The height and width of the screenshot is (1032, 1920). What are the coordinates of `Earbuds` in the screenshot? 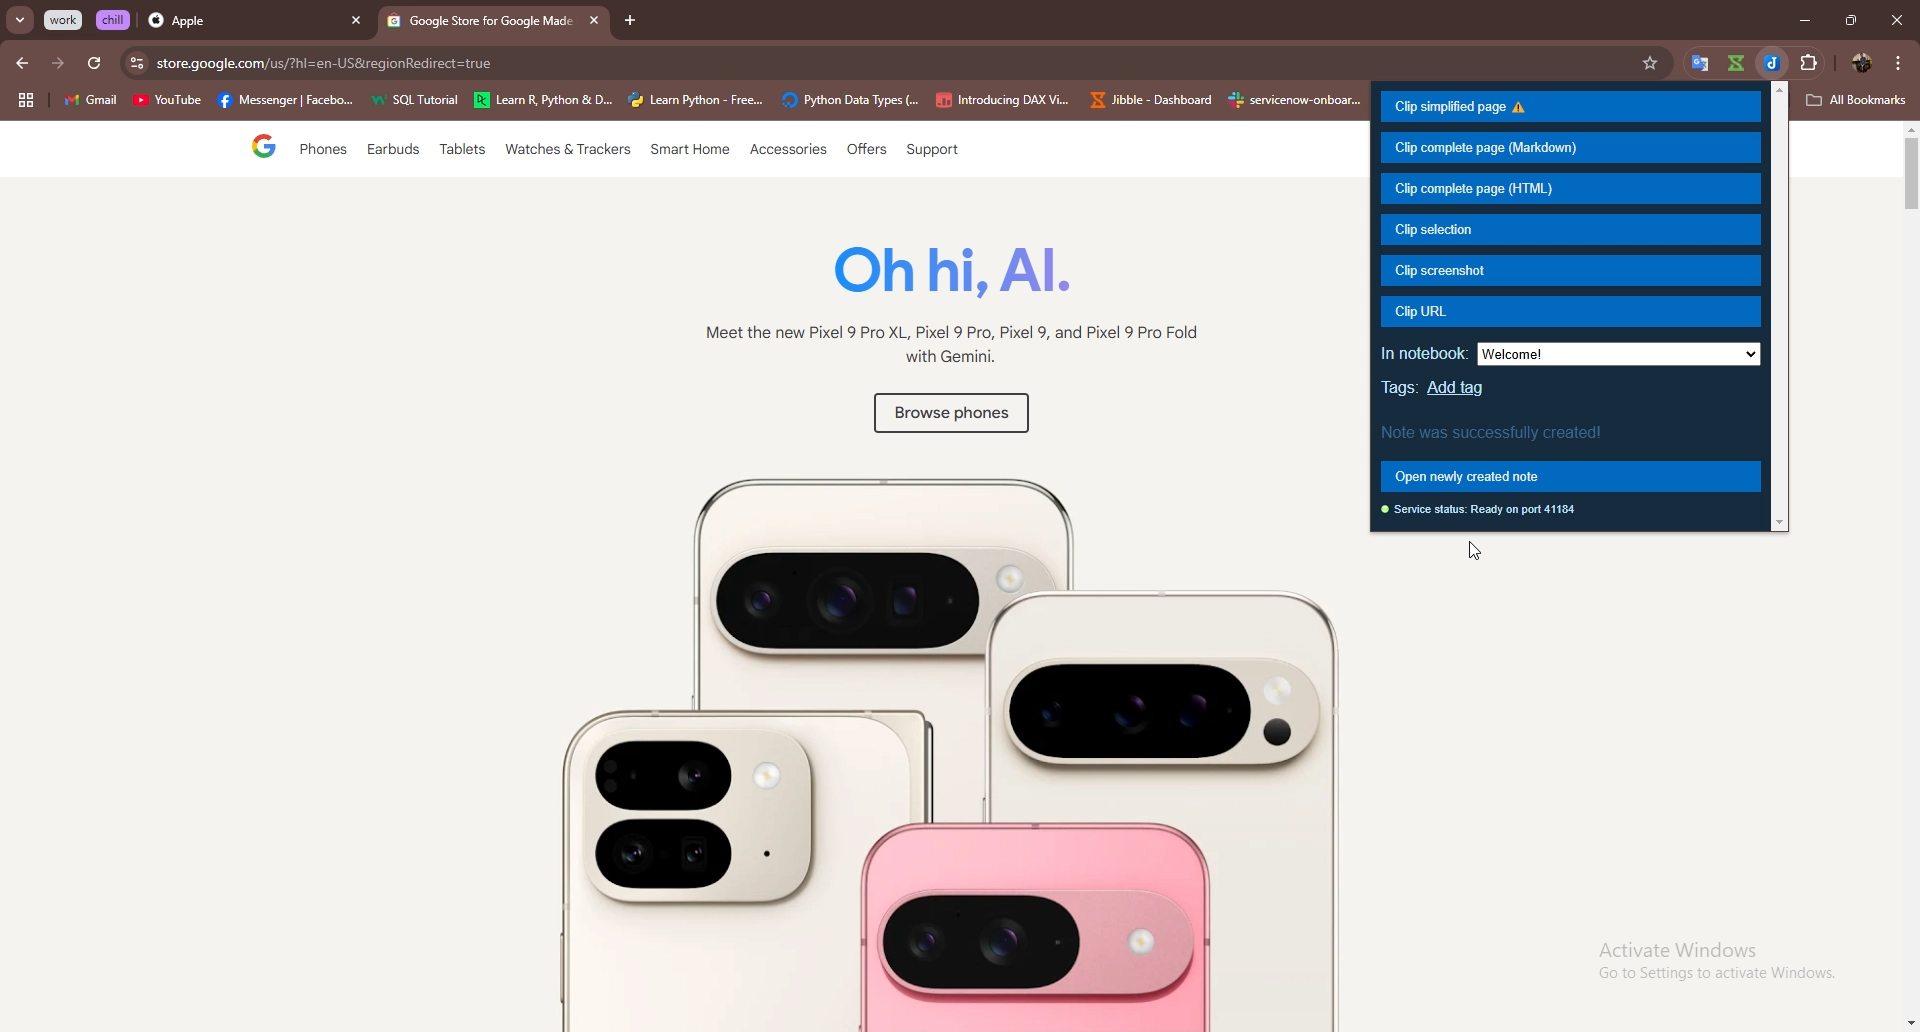 It's located at (395, 154).